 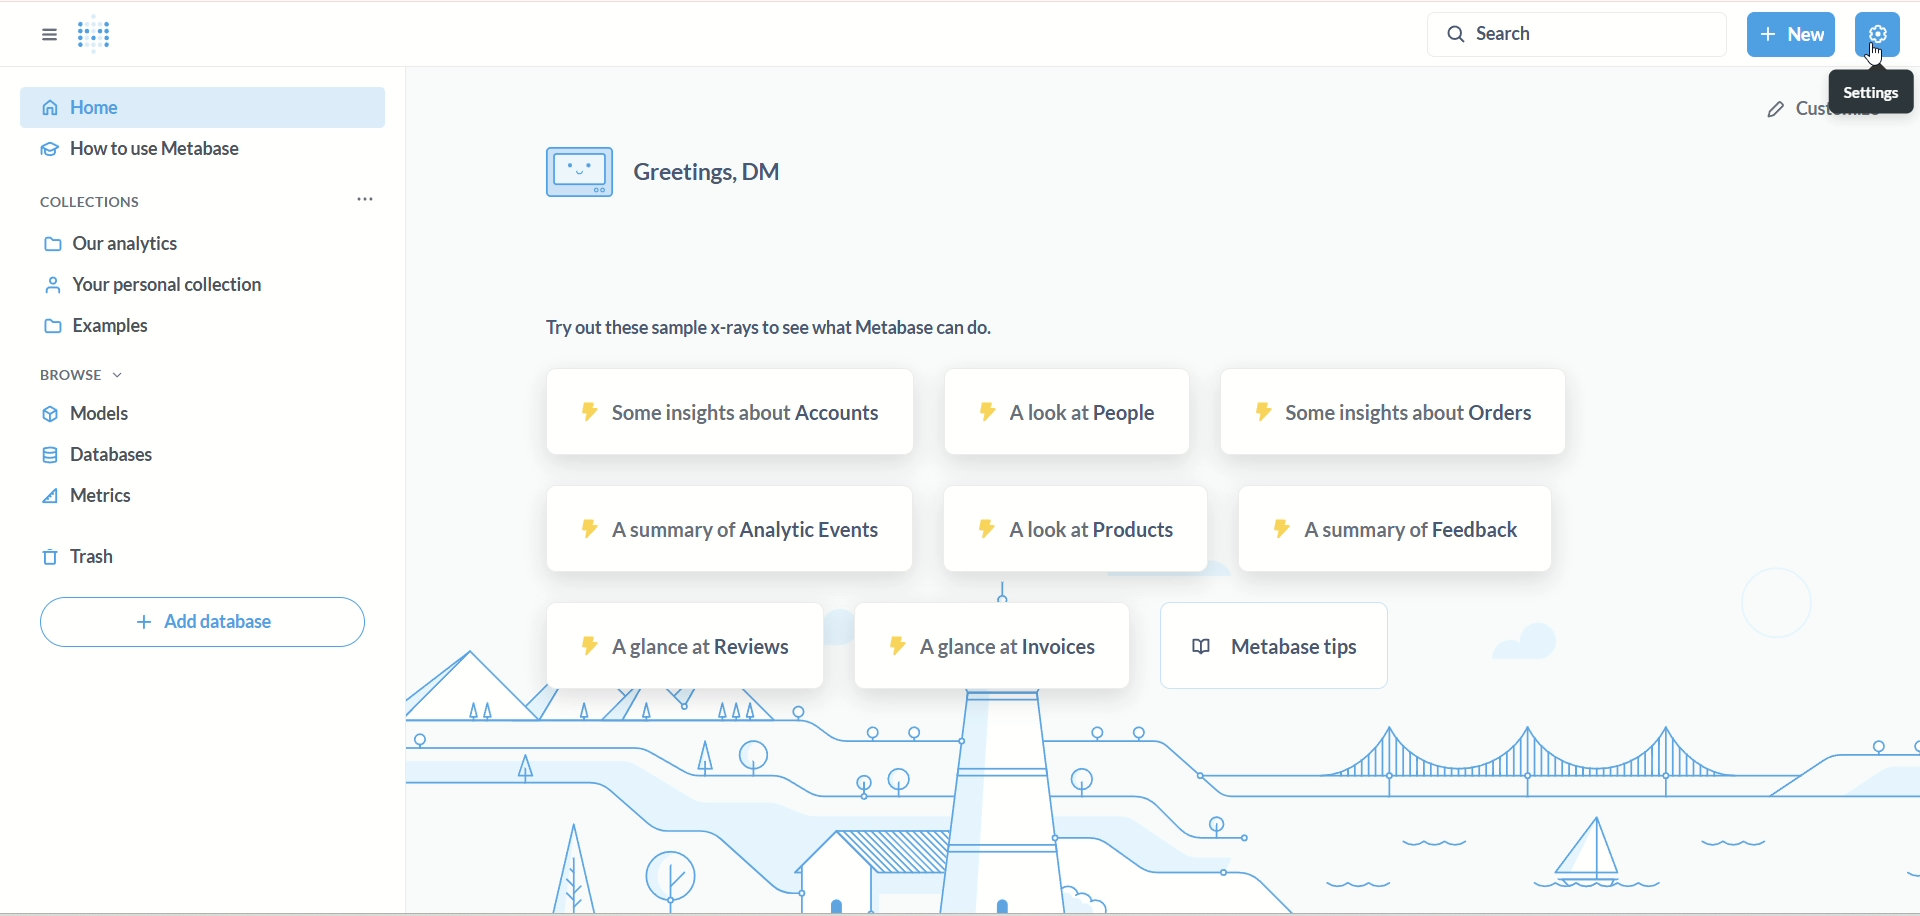 I want to click on trash, so click(x=77, y=559).